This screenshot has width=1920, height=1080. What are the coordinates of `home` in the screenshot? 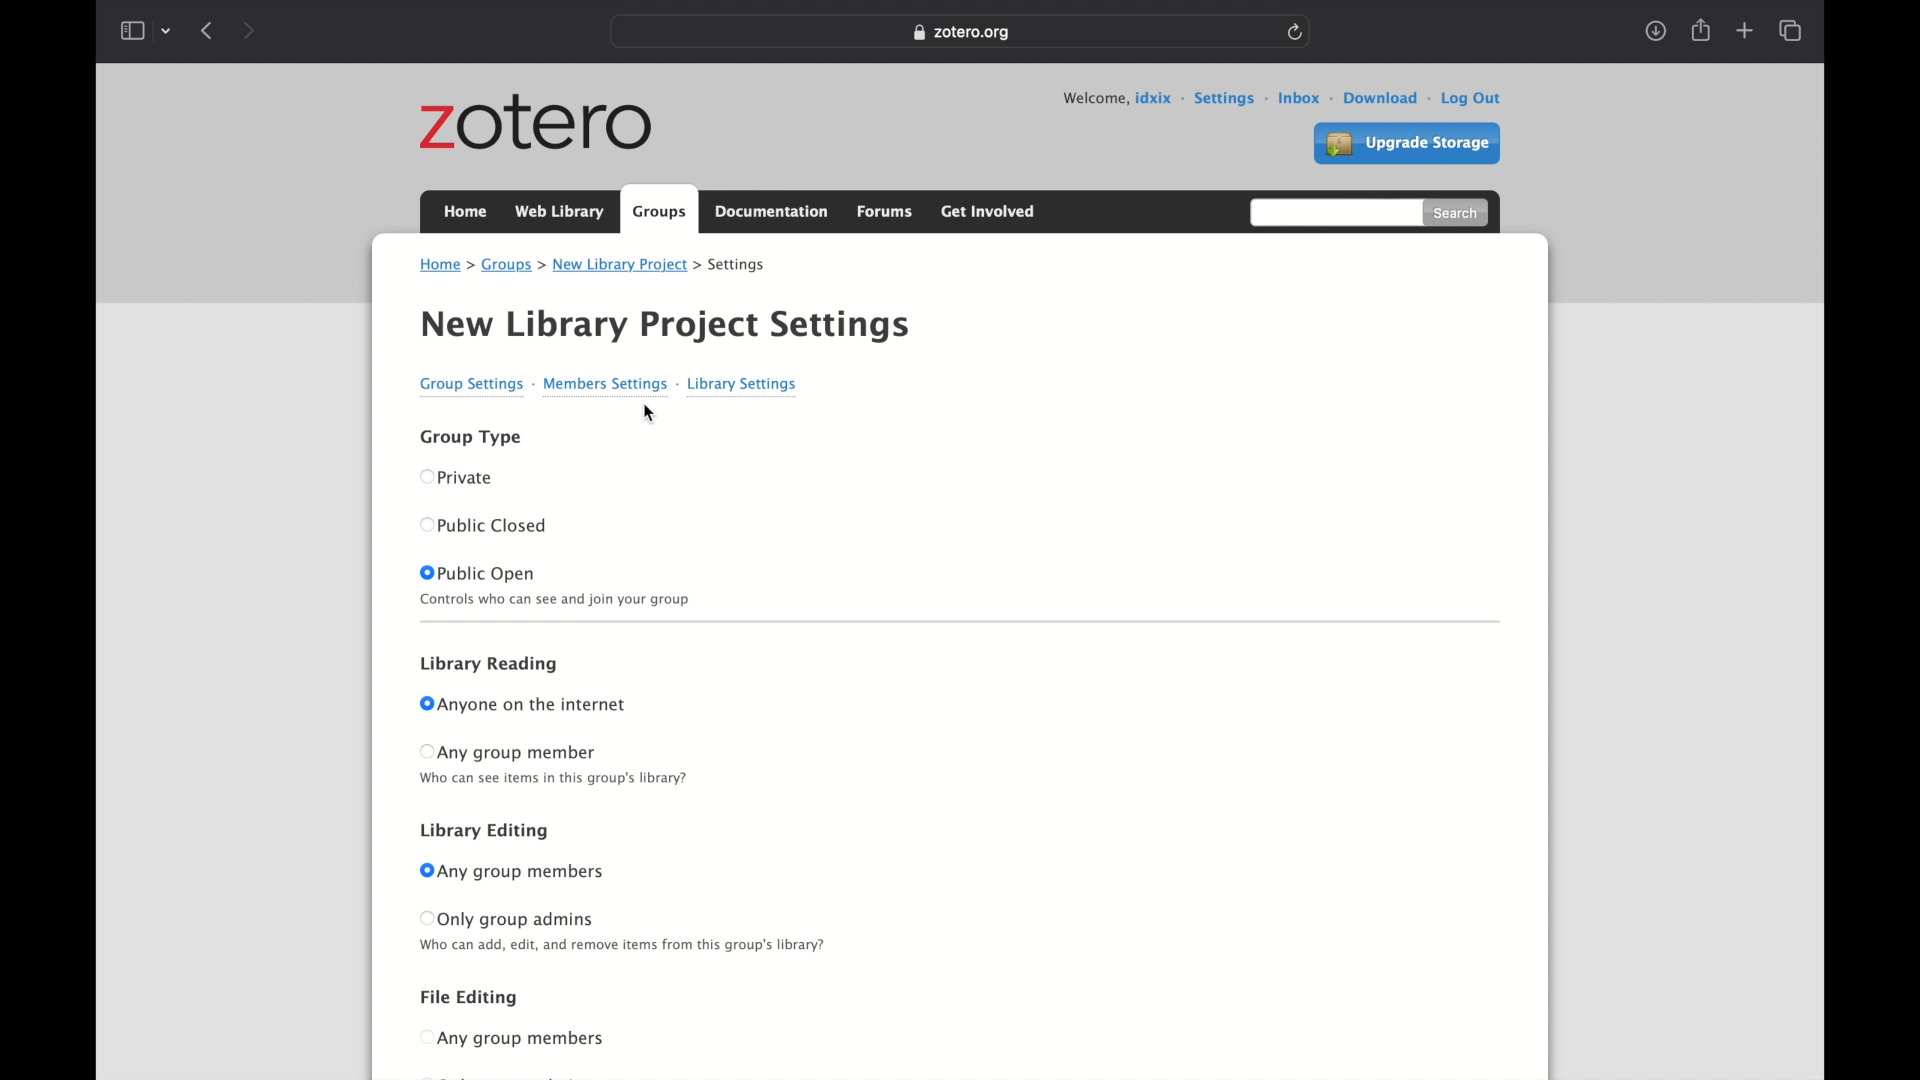 It's located at (464, 211).